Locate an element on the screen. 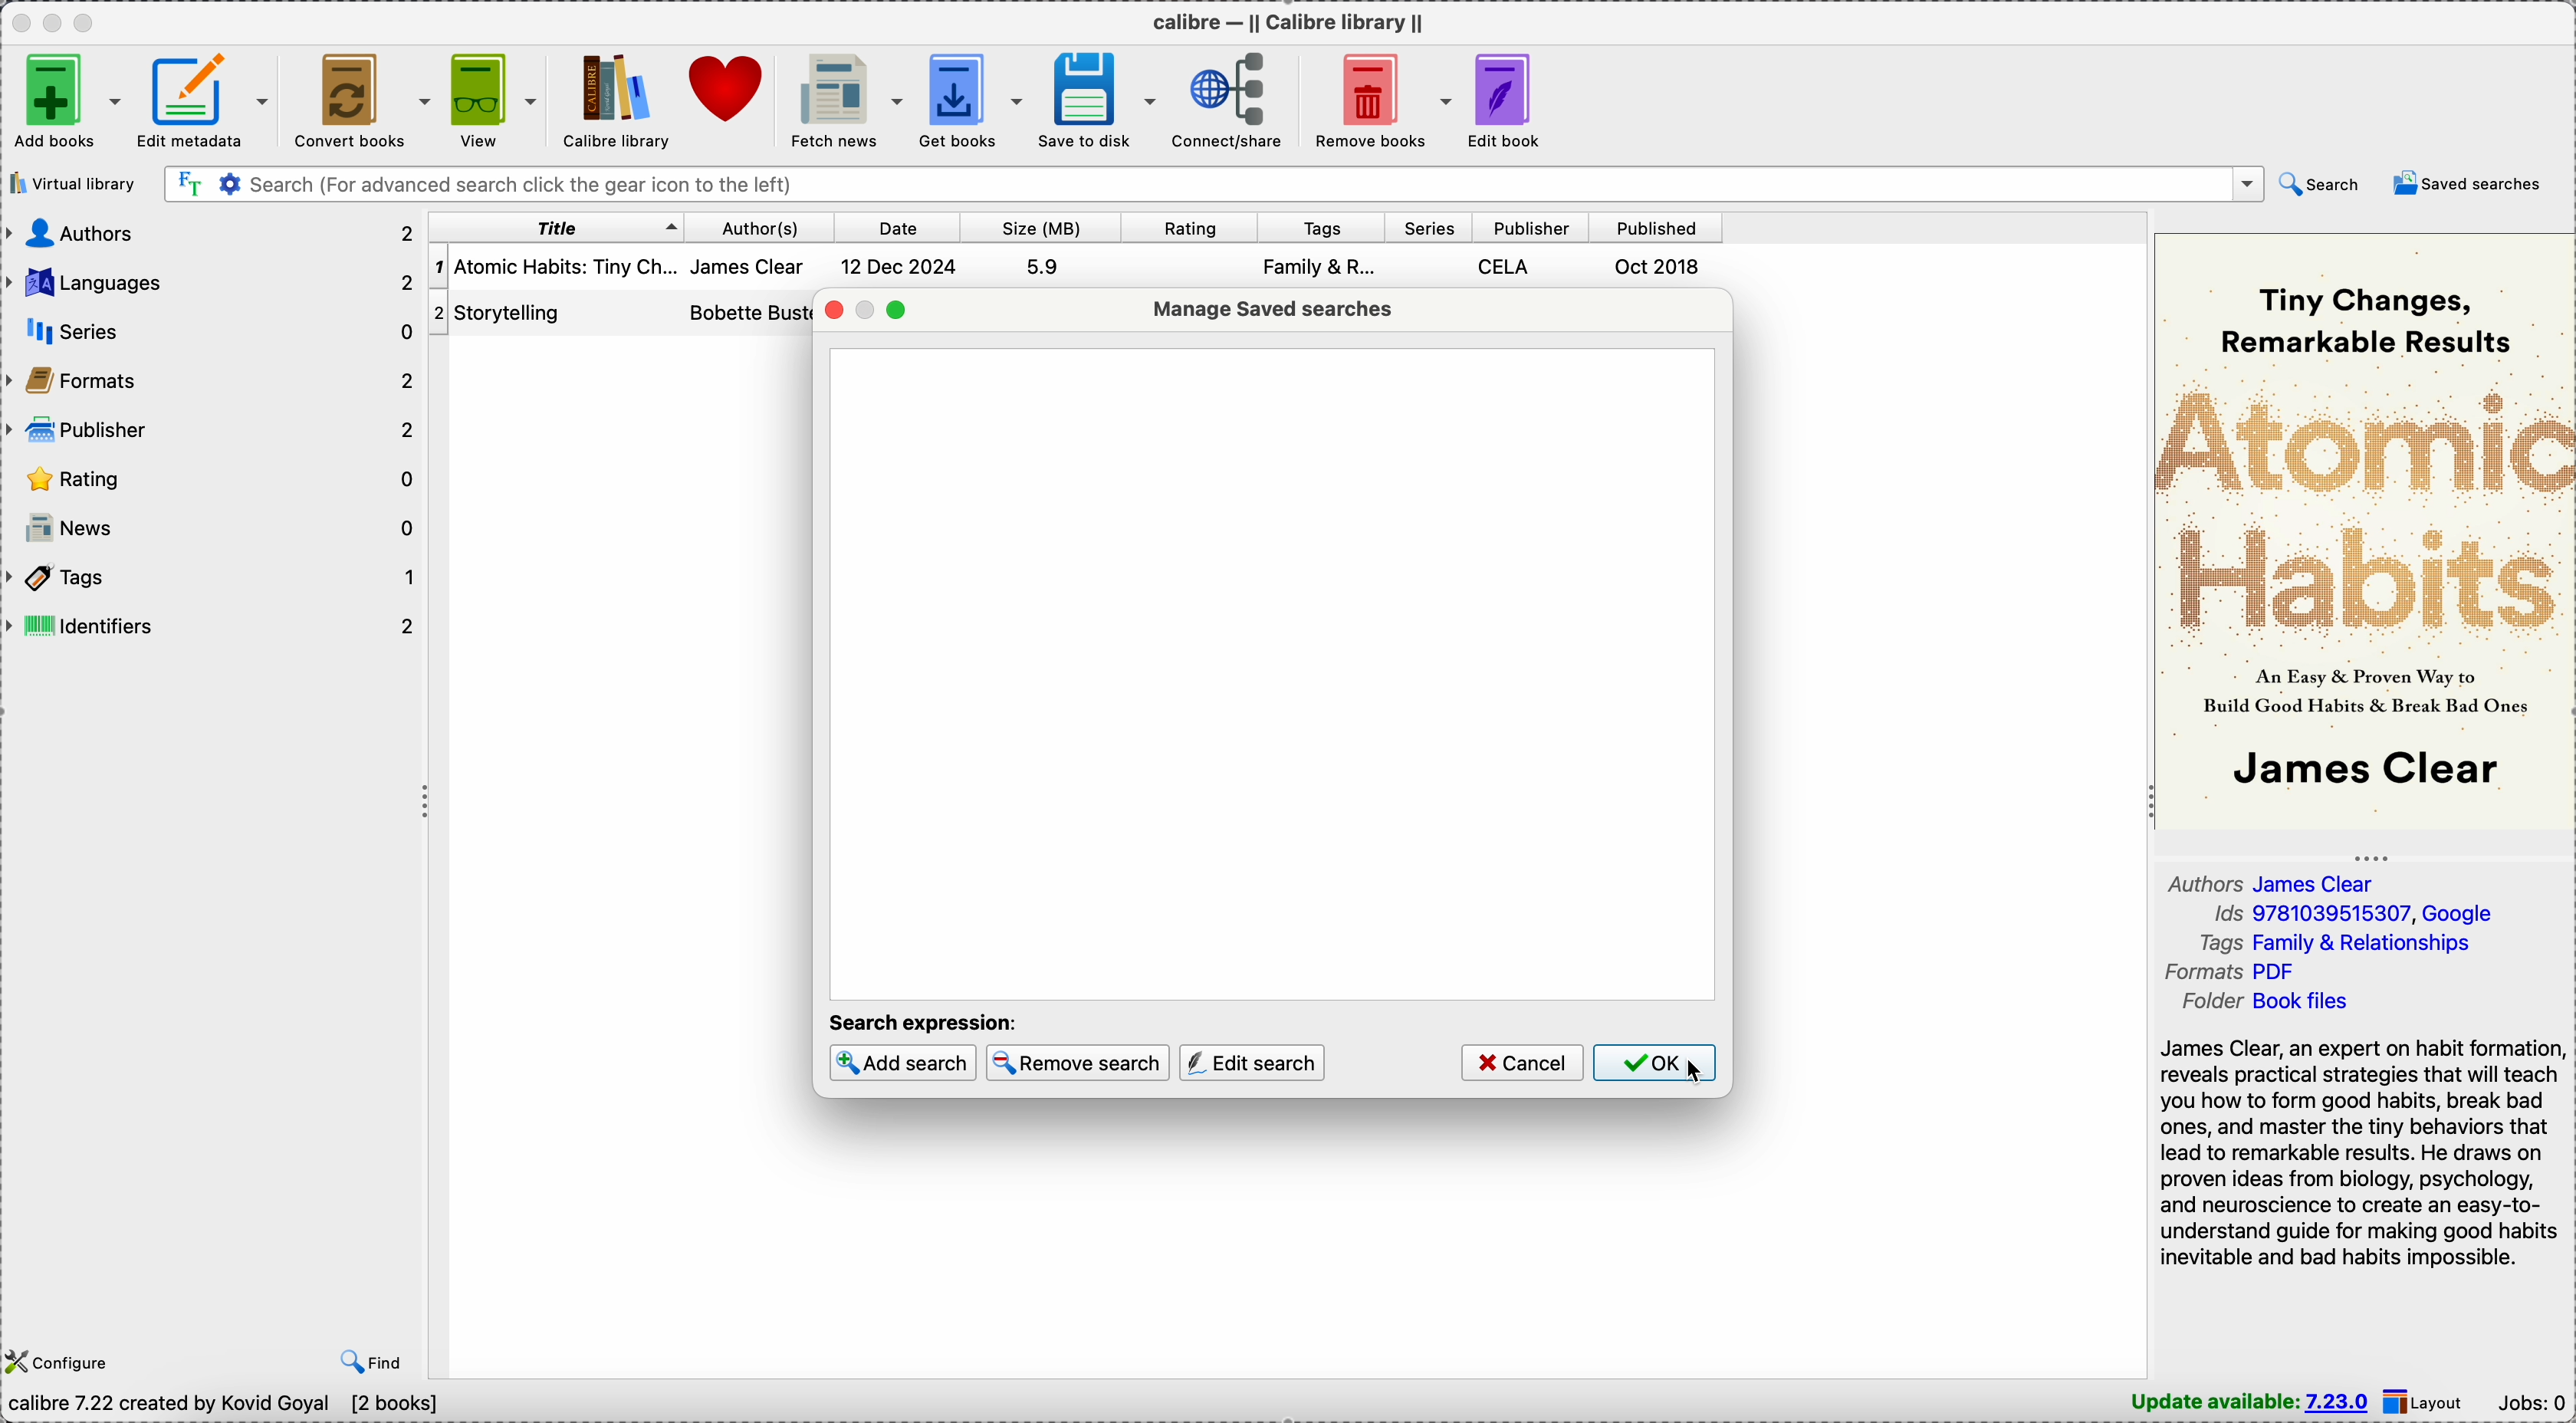 The height and width of the screenshot is (1423, 2576). fetch news is located at coordinates (840, 99).